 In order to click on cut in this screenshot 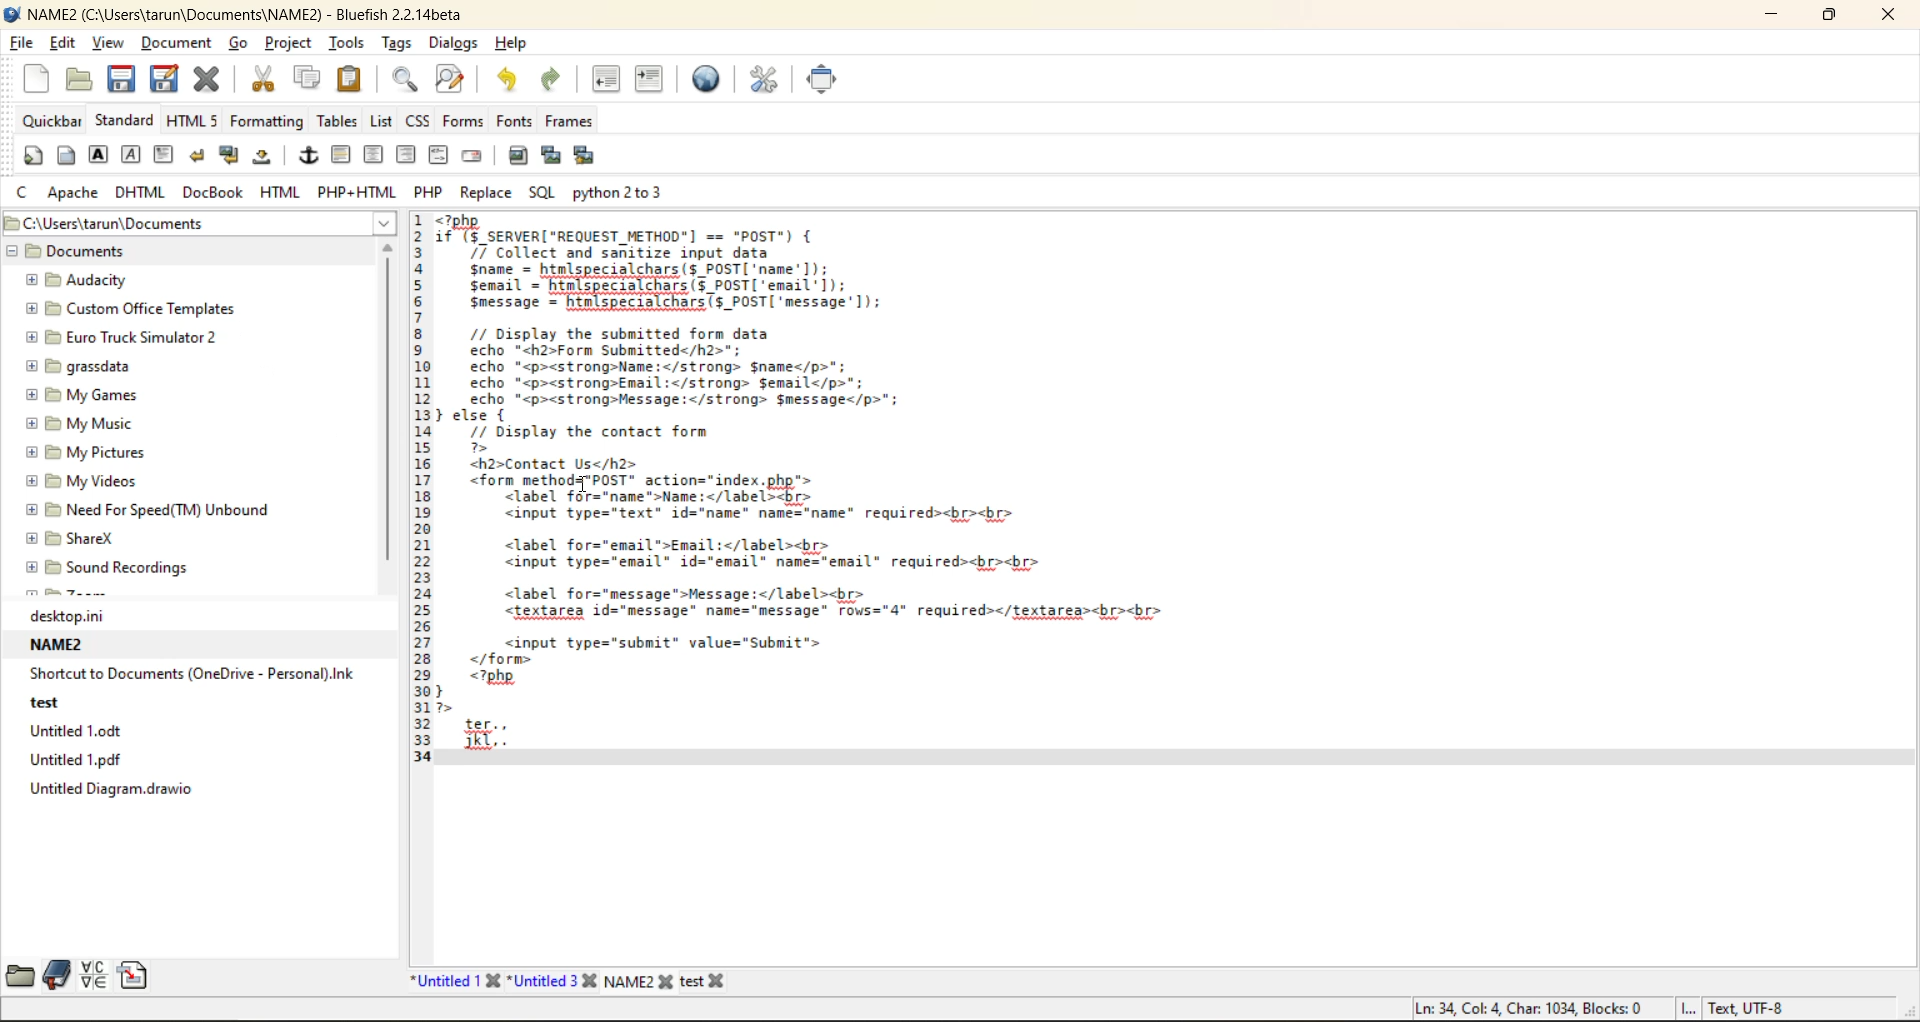, I will do `click(267, 78)`.